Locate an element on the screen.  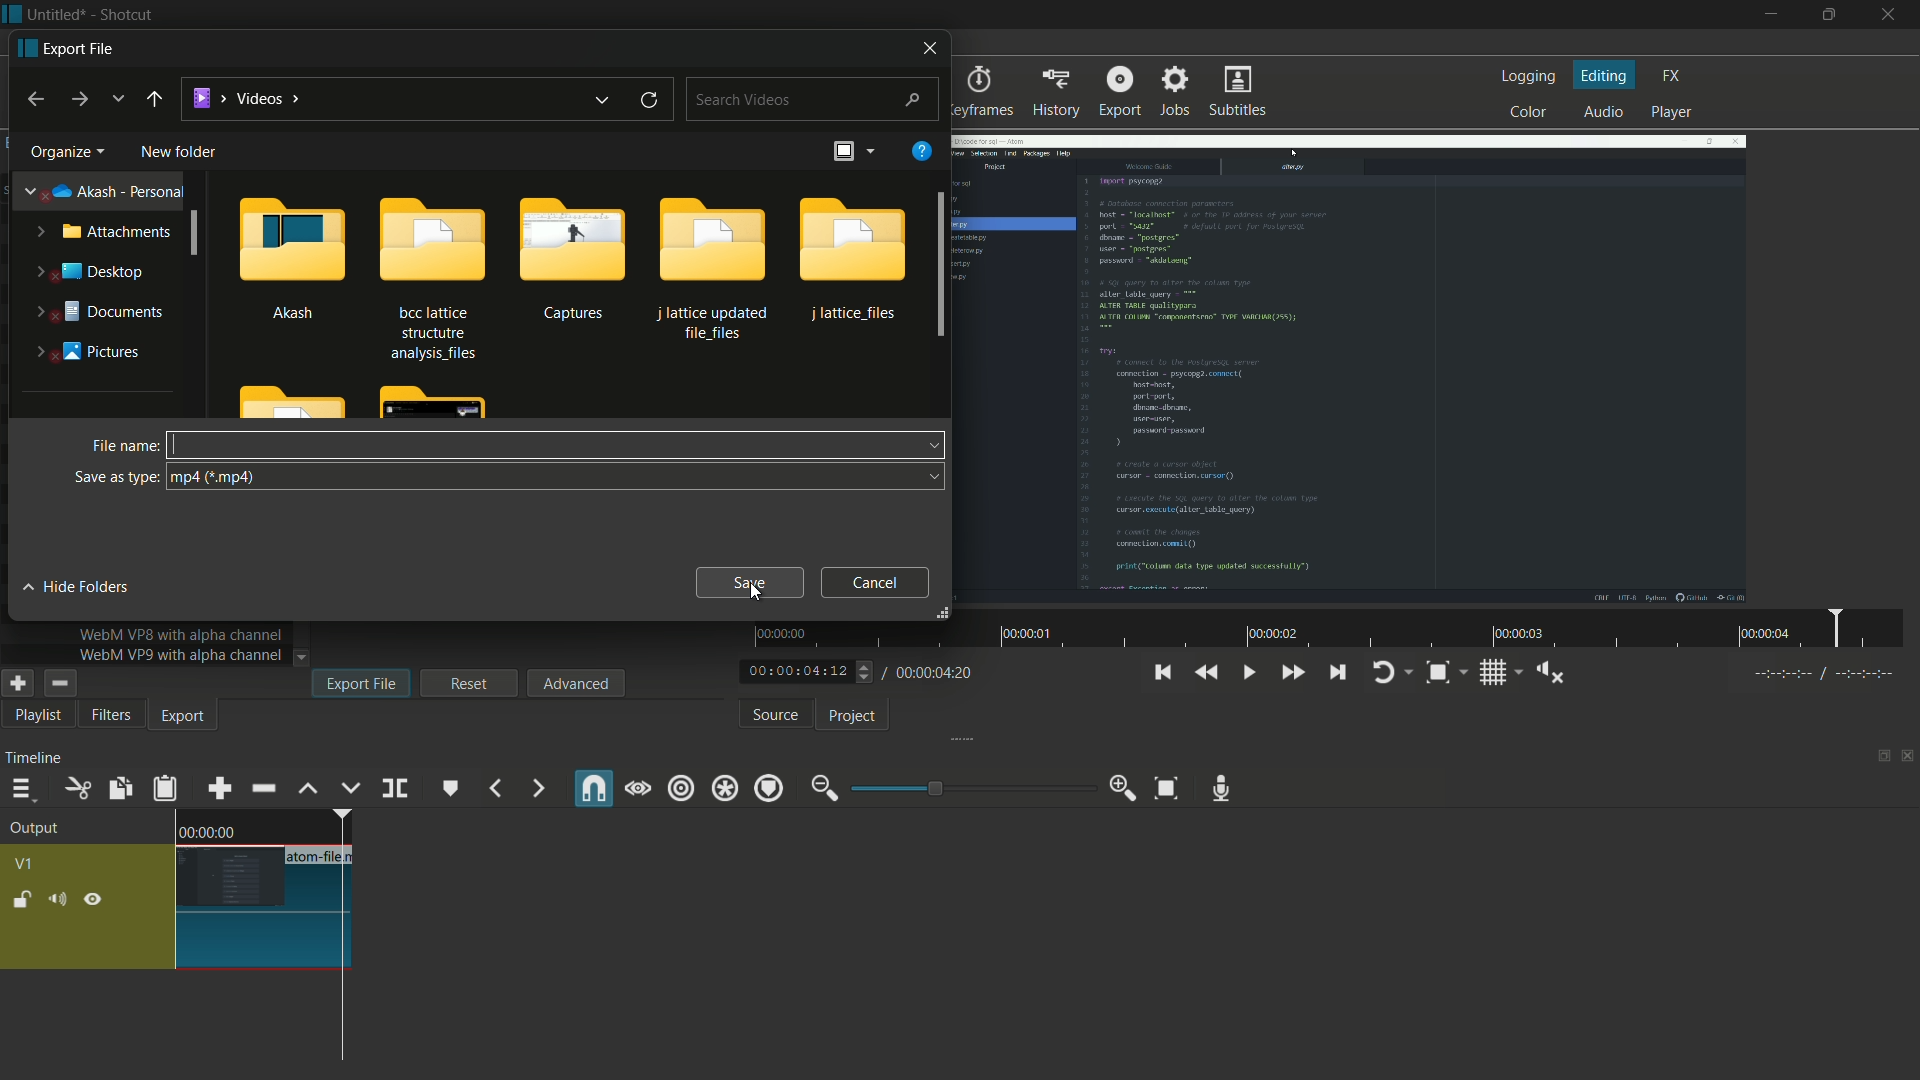
logging is located at coordinates (1527, 76).